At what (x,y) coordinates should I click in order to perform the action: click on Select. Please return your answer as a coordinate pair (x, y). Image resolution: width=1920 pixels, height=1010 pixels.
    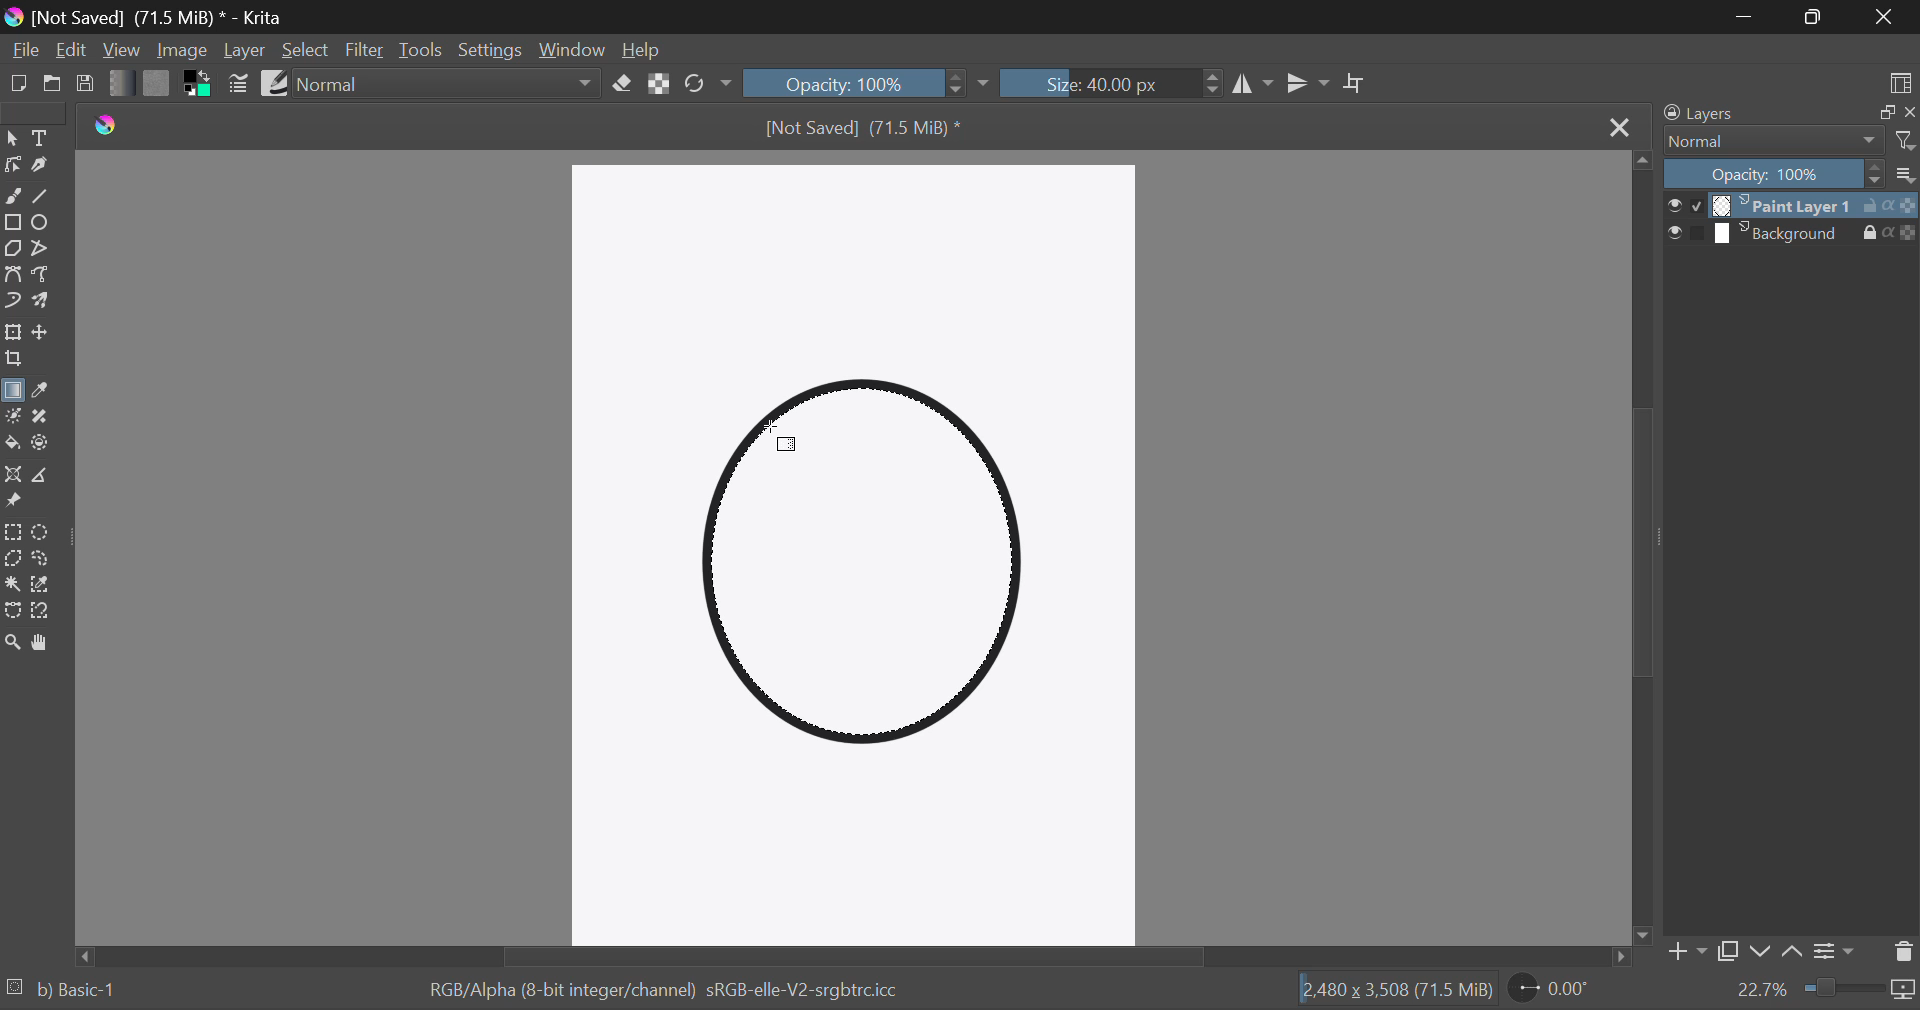
    Looking at the image, I should click on (13, 138).